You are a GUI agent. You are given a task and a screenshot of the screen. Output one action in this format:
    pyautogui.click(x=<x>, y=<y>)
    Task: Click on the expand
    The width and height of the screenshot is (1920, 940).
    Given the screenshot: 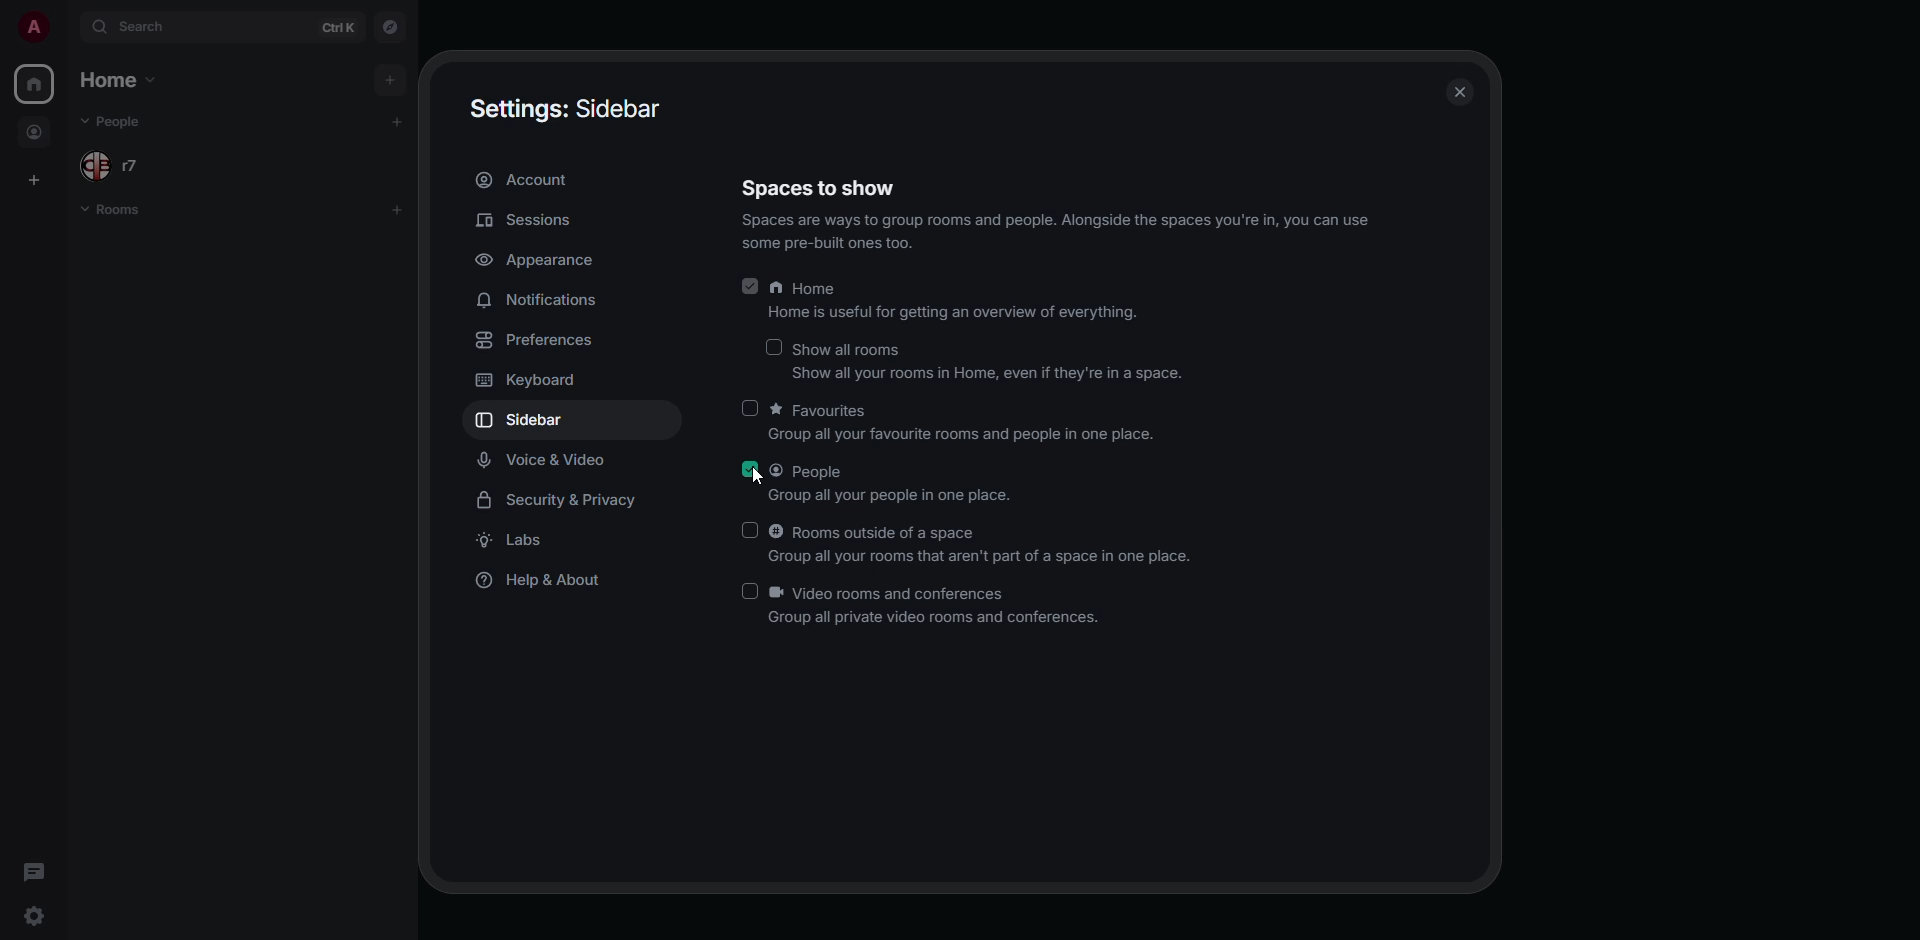 What is the action you would take?
    pyautogui.click(x=67, y=26)
    